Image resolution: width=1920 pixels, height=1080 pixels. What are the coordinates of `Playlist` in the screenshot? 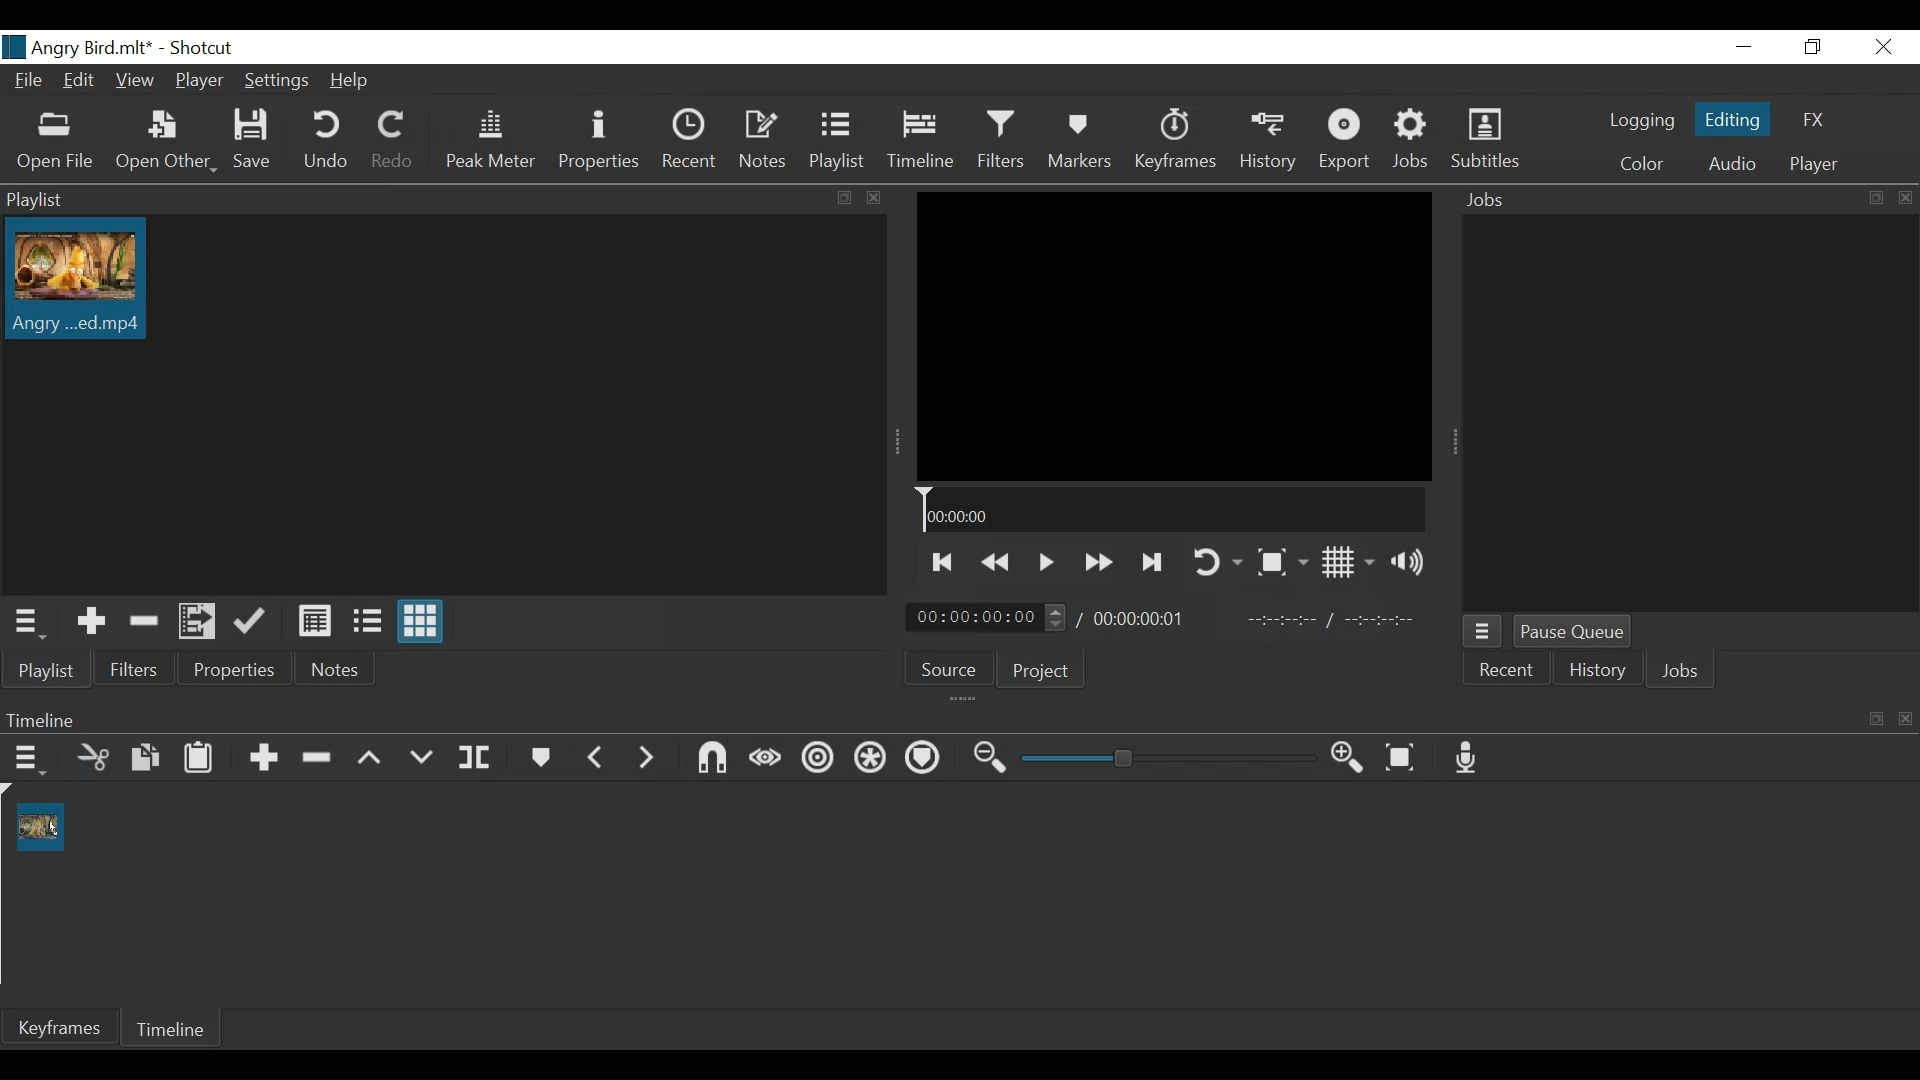 It's located at (842, 142).